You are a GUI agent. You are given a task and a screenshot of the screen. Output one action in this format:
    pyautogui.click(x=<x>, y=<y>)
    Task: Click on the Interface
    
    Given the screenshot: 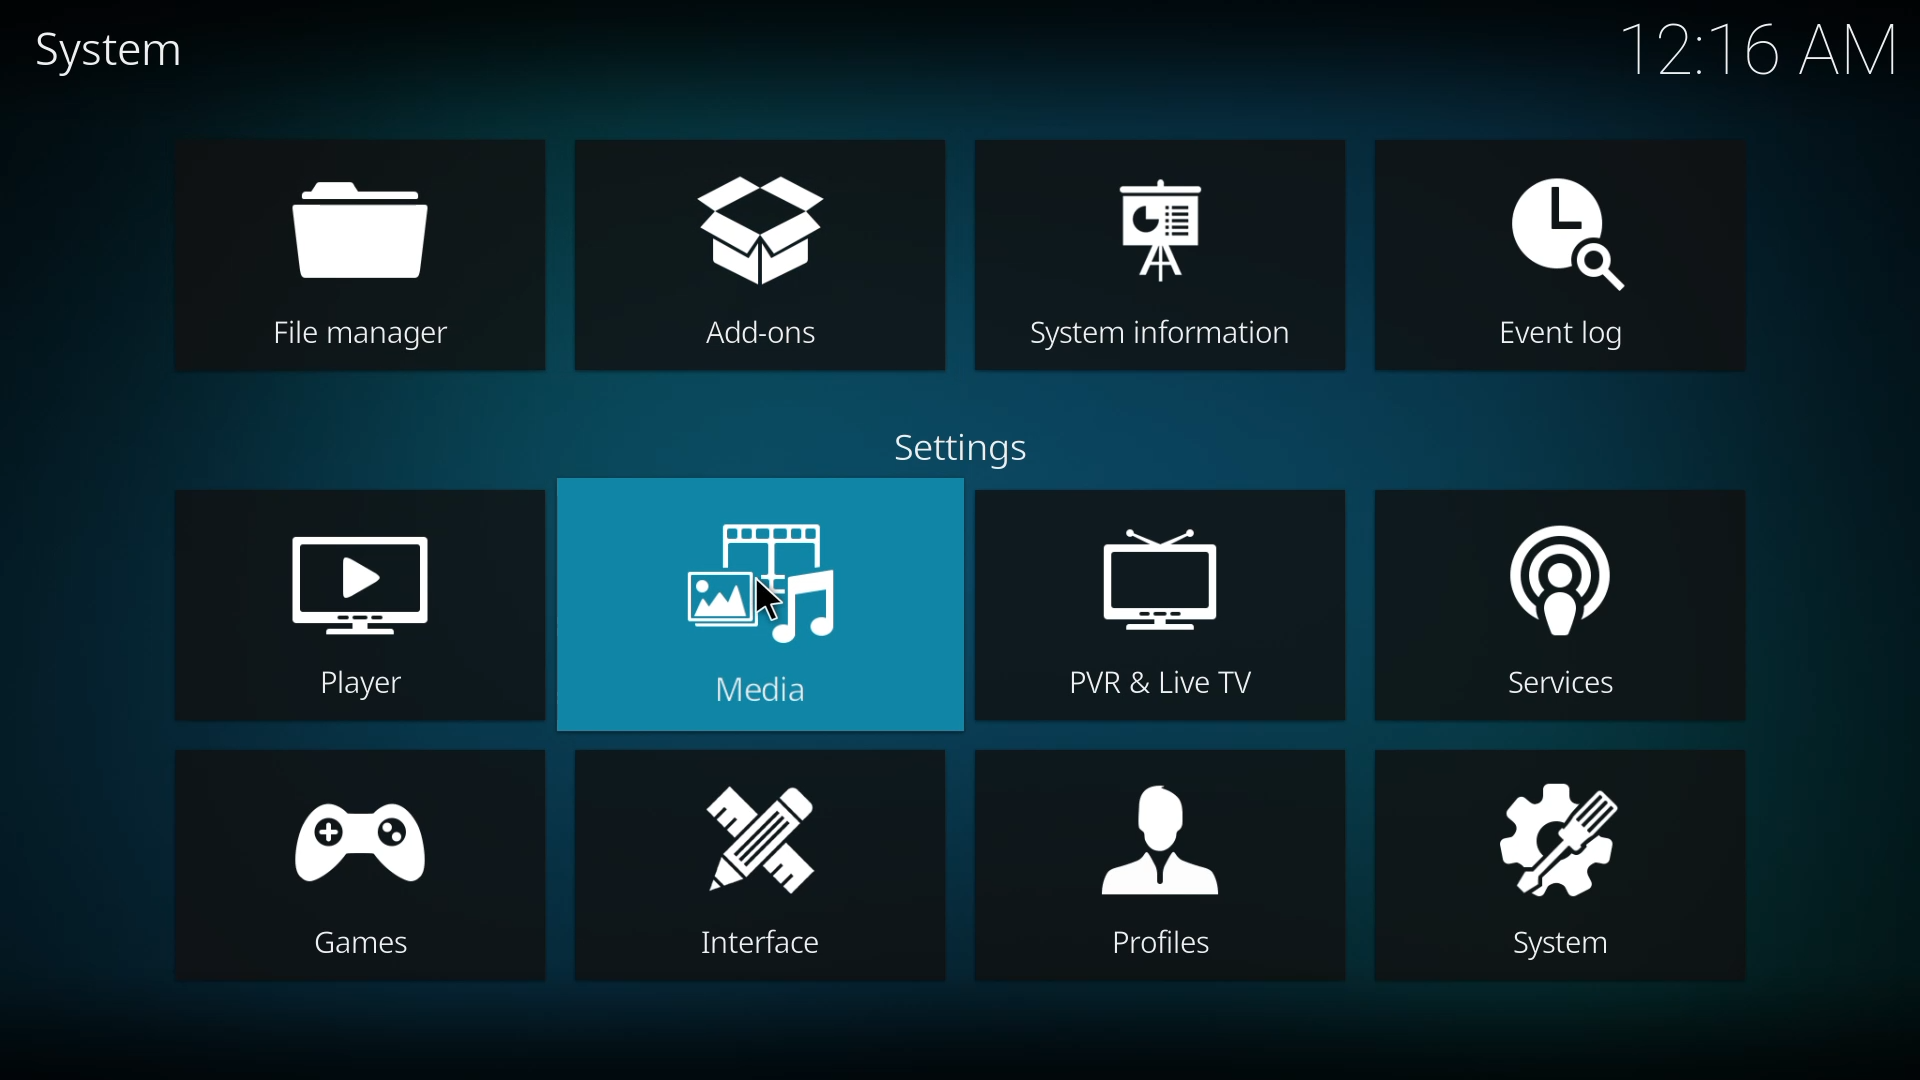 What is the action you would take?
    pyautogui.click(x=764, y=945)
    